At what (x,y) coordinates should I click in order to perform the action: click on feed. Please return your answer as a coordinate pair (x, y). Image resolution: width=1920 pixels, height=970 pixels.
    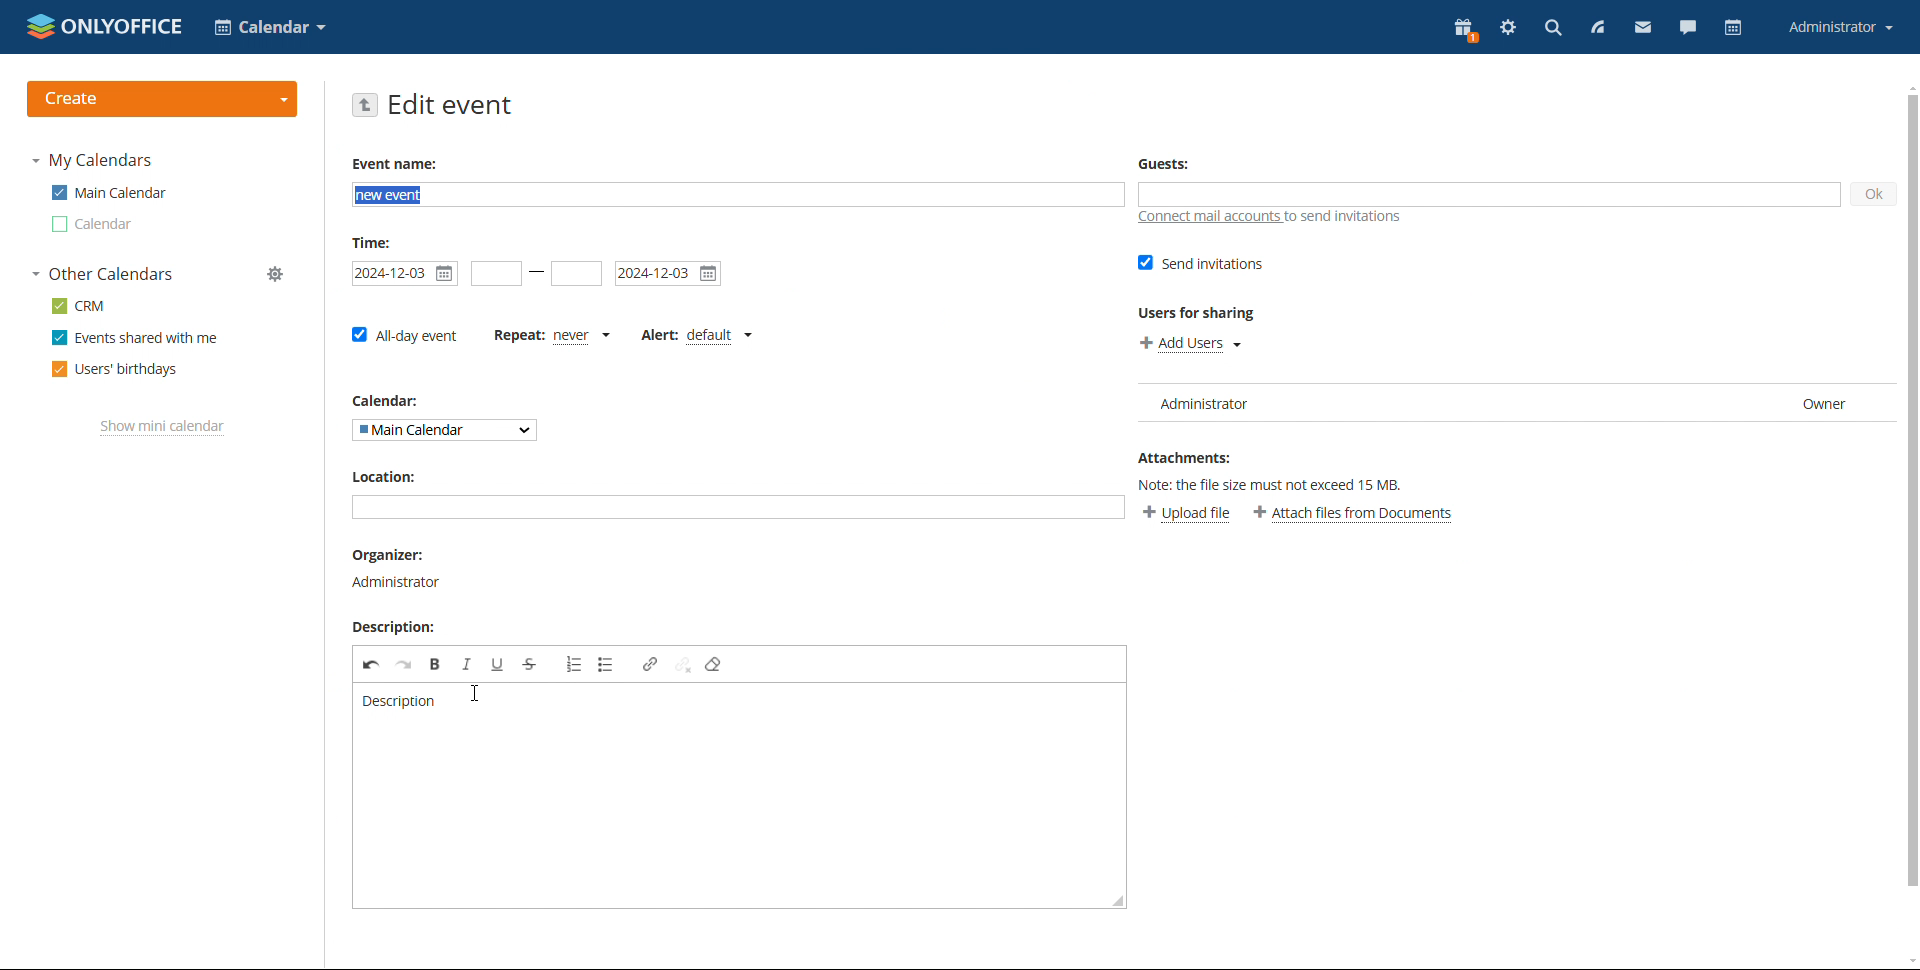
    Looking at the image, I should click on (1595, 28).